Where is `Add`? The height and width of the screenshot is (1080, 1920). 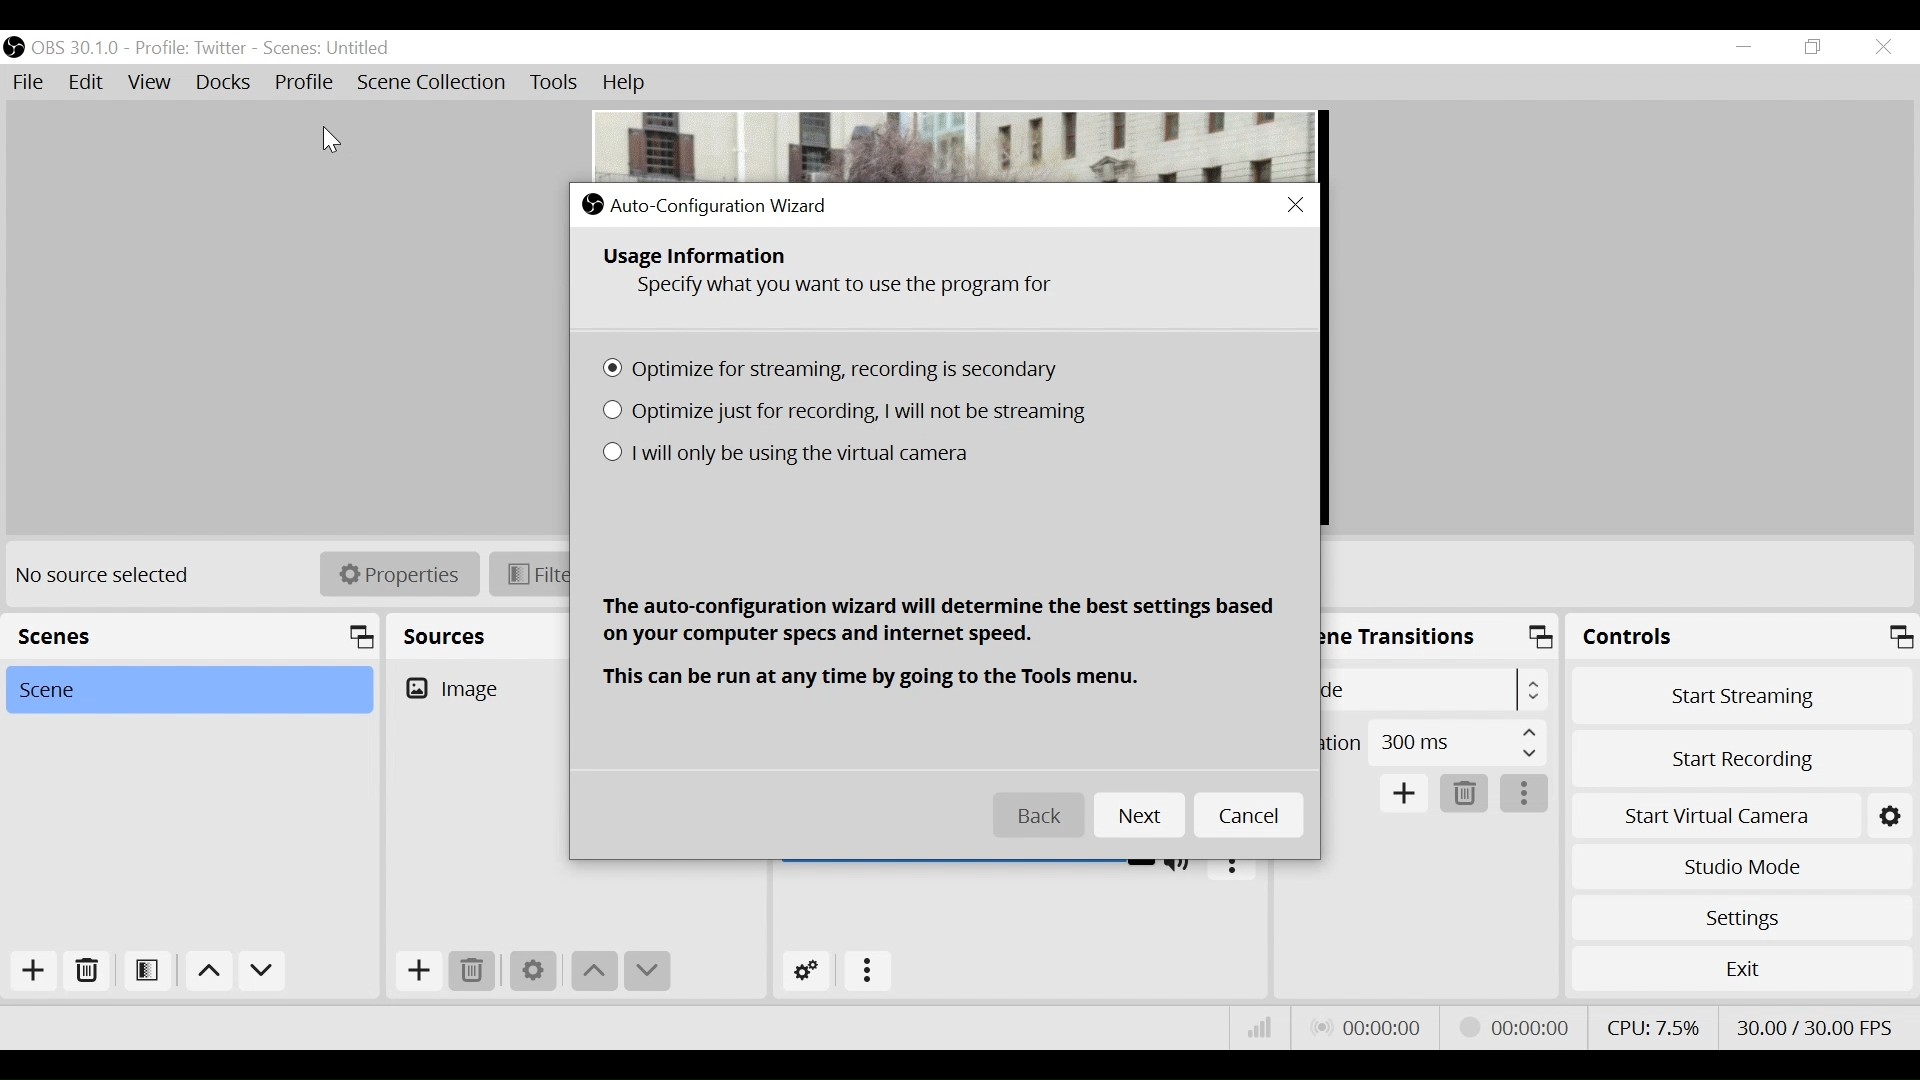 Add is located at coordinates (1406, 795).